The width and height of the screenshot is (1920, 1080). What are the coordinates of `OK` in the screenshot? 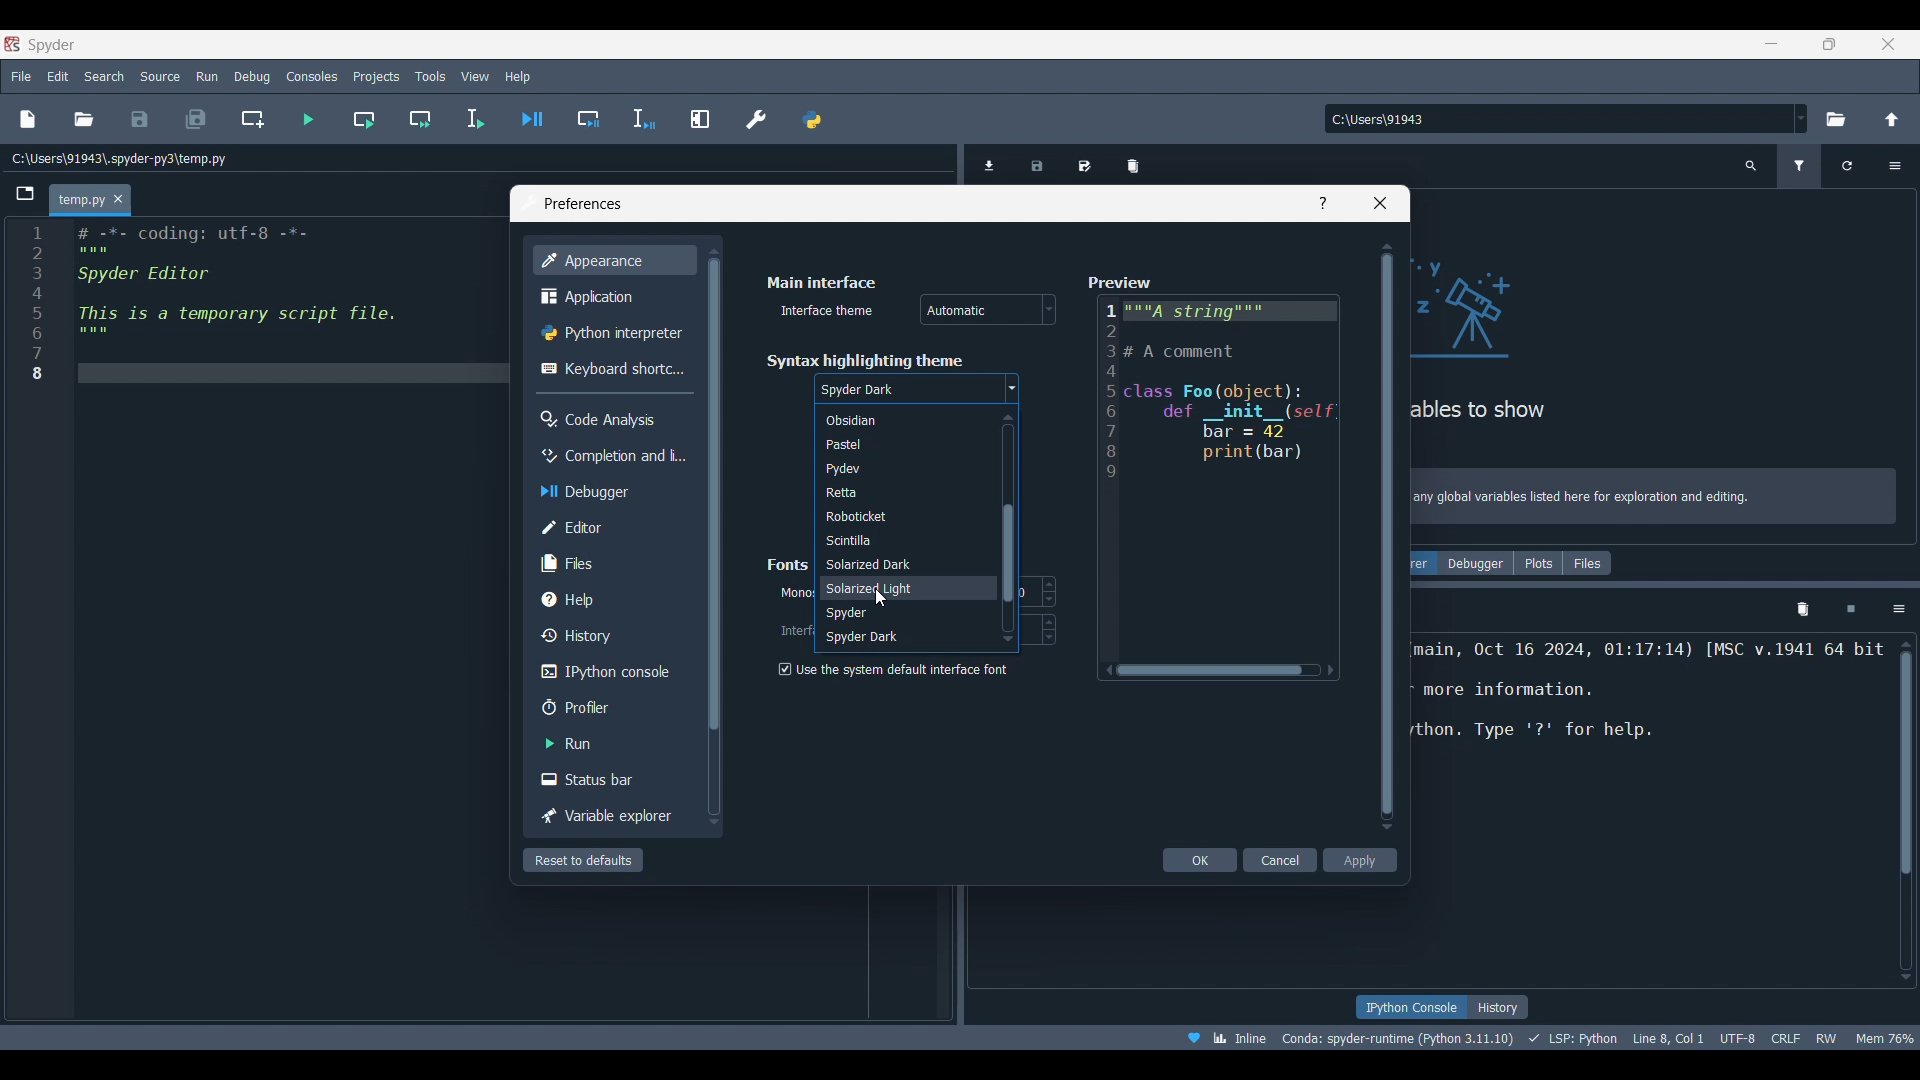 It's located at (1199, 860).